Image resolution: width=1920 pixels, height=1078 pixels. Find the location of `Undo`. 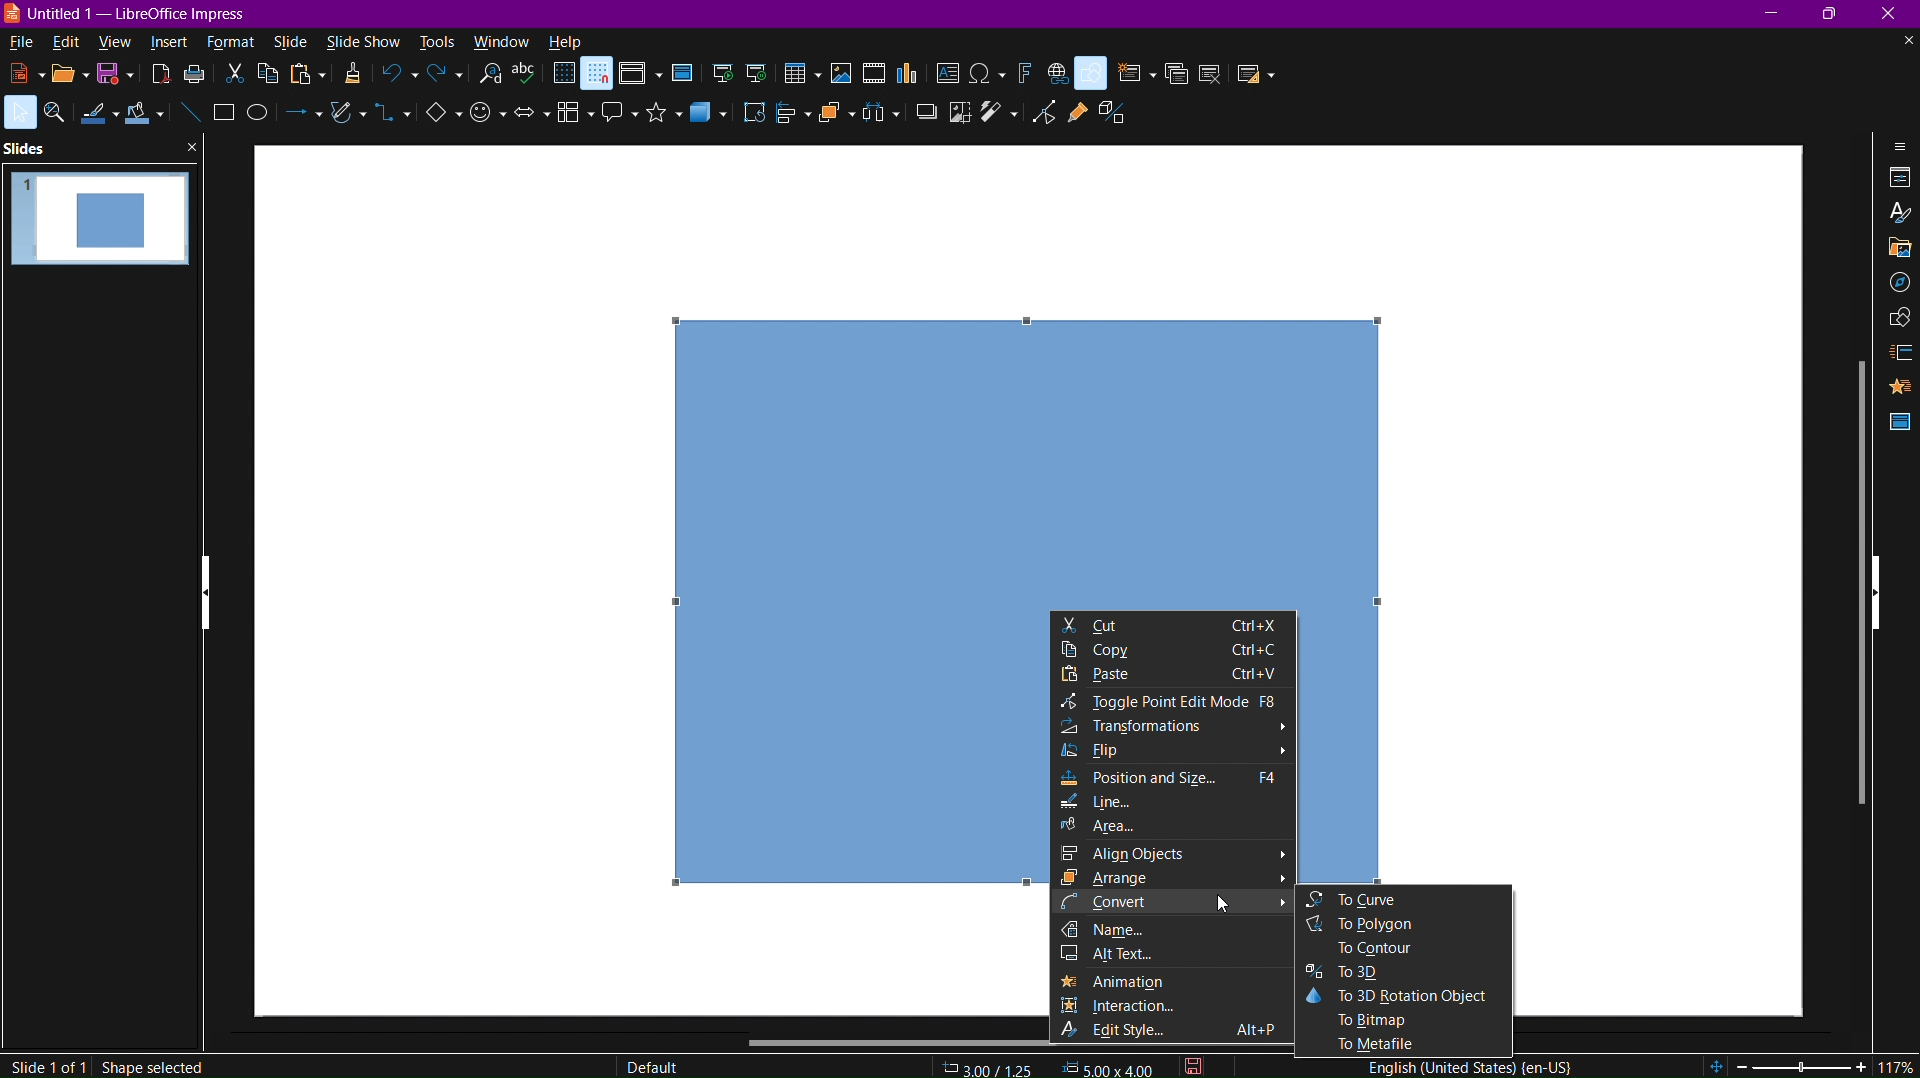

Undo is located at coordinates (399, 76).